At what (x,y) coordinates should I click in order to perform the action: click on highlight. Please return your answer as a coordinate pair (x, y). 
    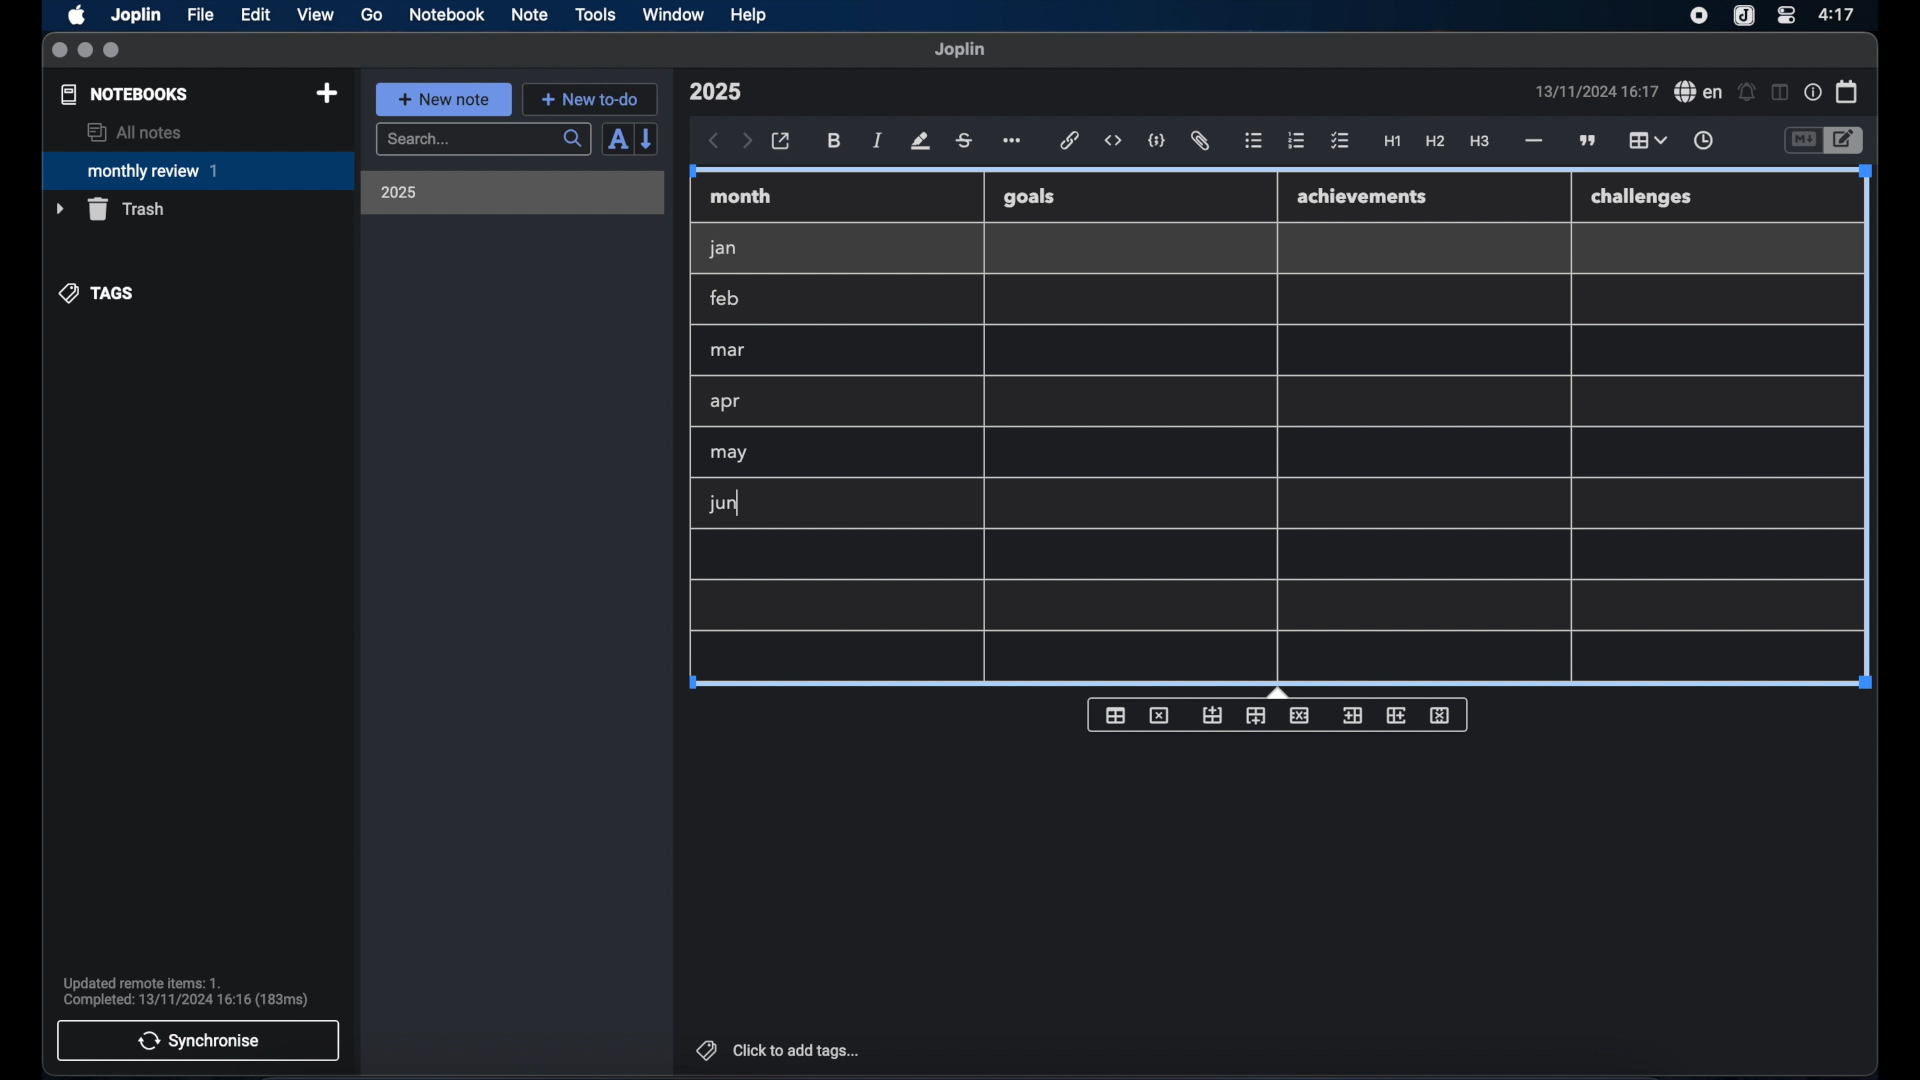
    Looking at the image, I should click on (920, 141).